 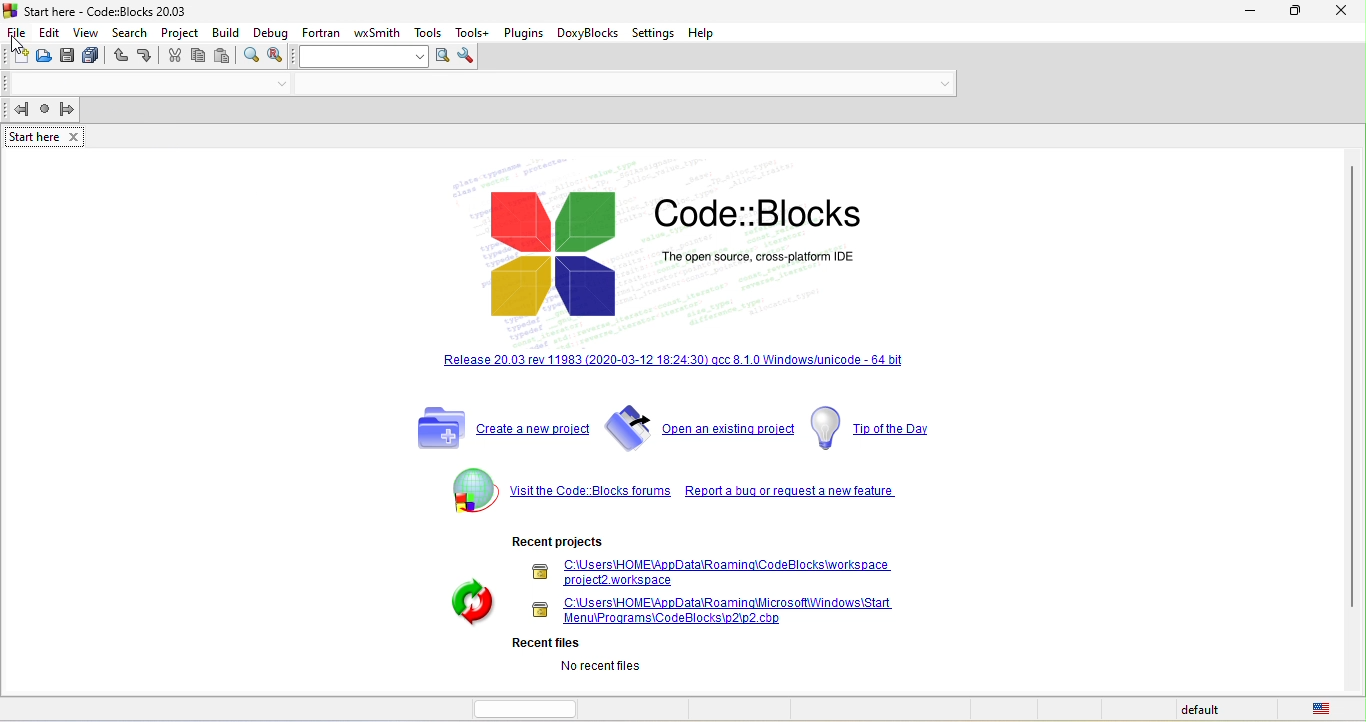 What do you see at coordinates (46, 136) in the screenshot?
I see `start here` at bounding box center [46, 136].